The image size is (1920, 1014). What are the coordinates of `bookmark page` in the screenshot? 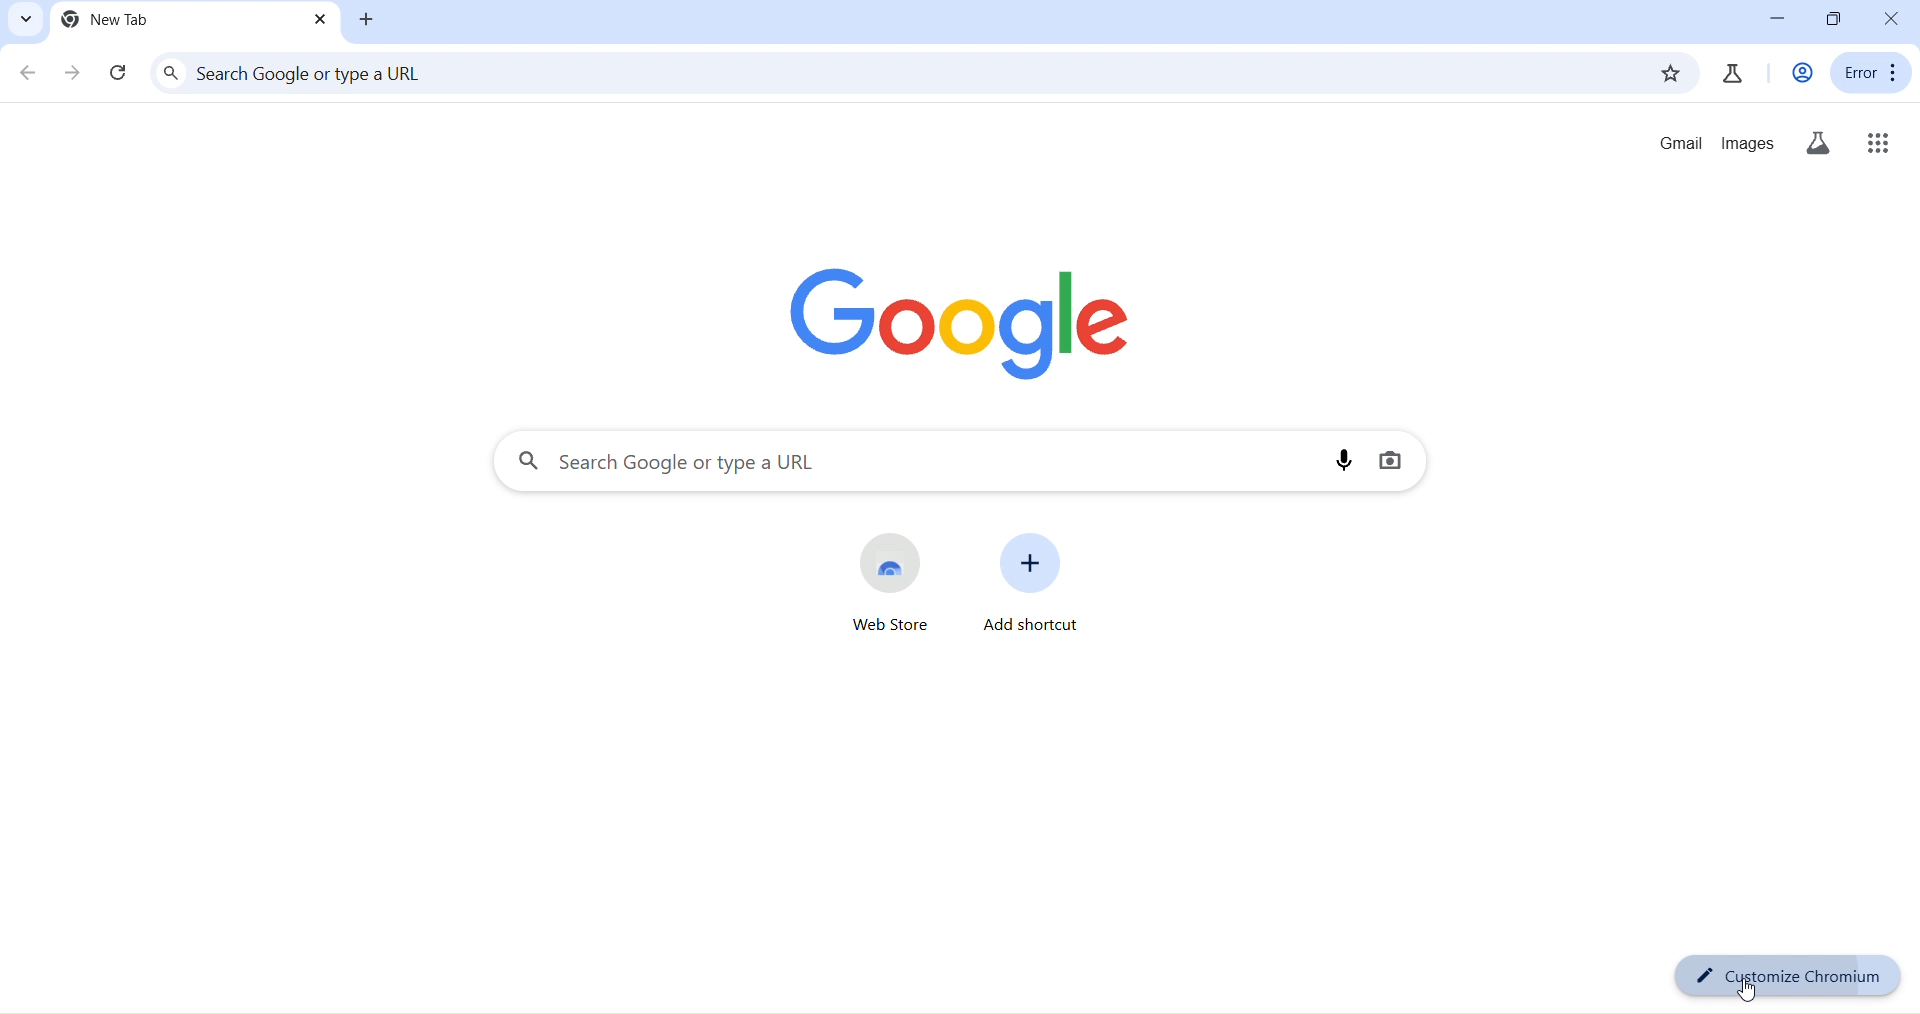 It's located at (1668, 76).